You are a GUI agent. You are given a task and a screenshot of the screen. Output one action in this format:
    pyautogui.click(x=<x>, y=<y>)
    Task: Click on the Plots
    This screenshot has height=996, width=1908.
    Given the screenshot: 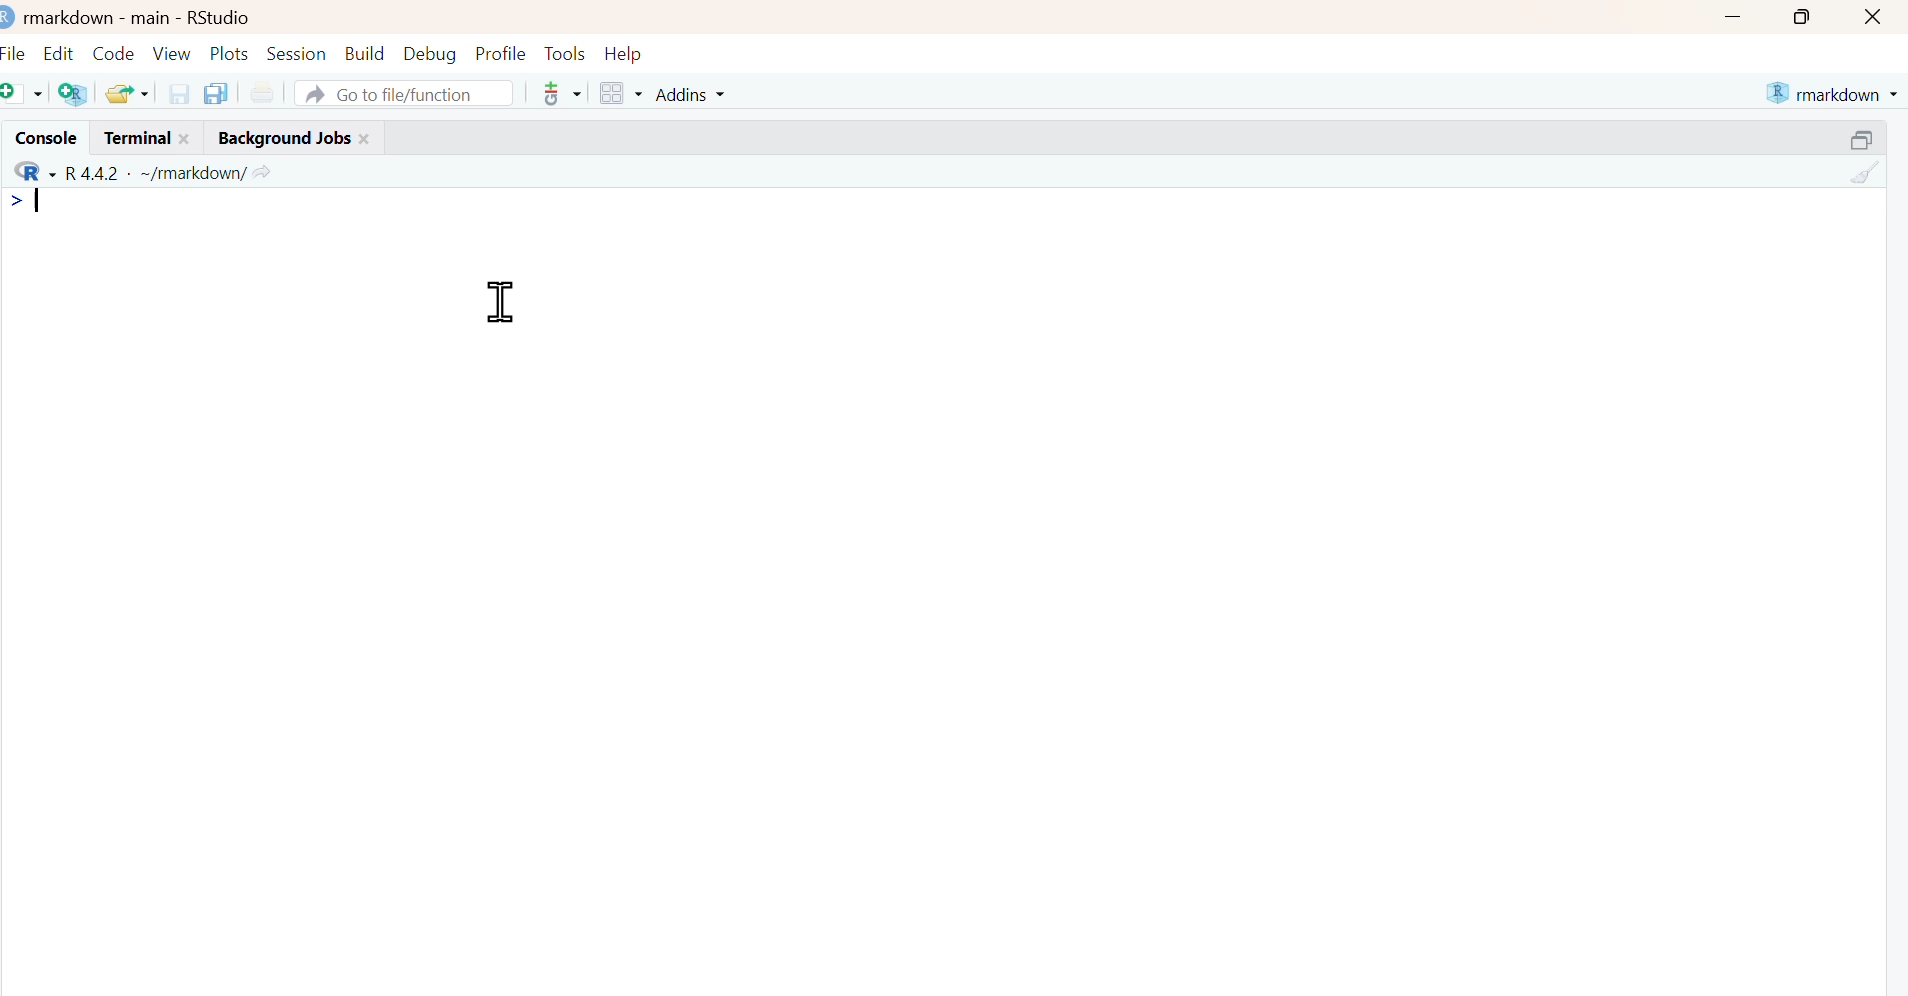 What is the action you would take?
    pyautogui.click(x=230, y=51)
    